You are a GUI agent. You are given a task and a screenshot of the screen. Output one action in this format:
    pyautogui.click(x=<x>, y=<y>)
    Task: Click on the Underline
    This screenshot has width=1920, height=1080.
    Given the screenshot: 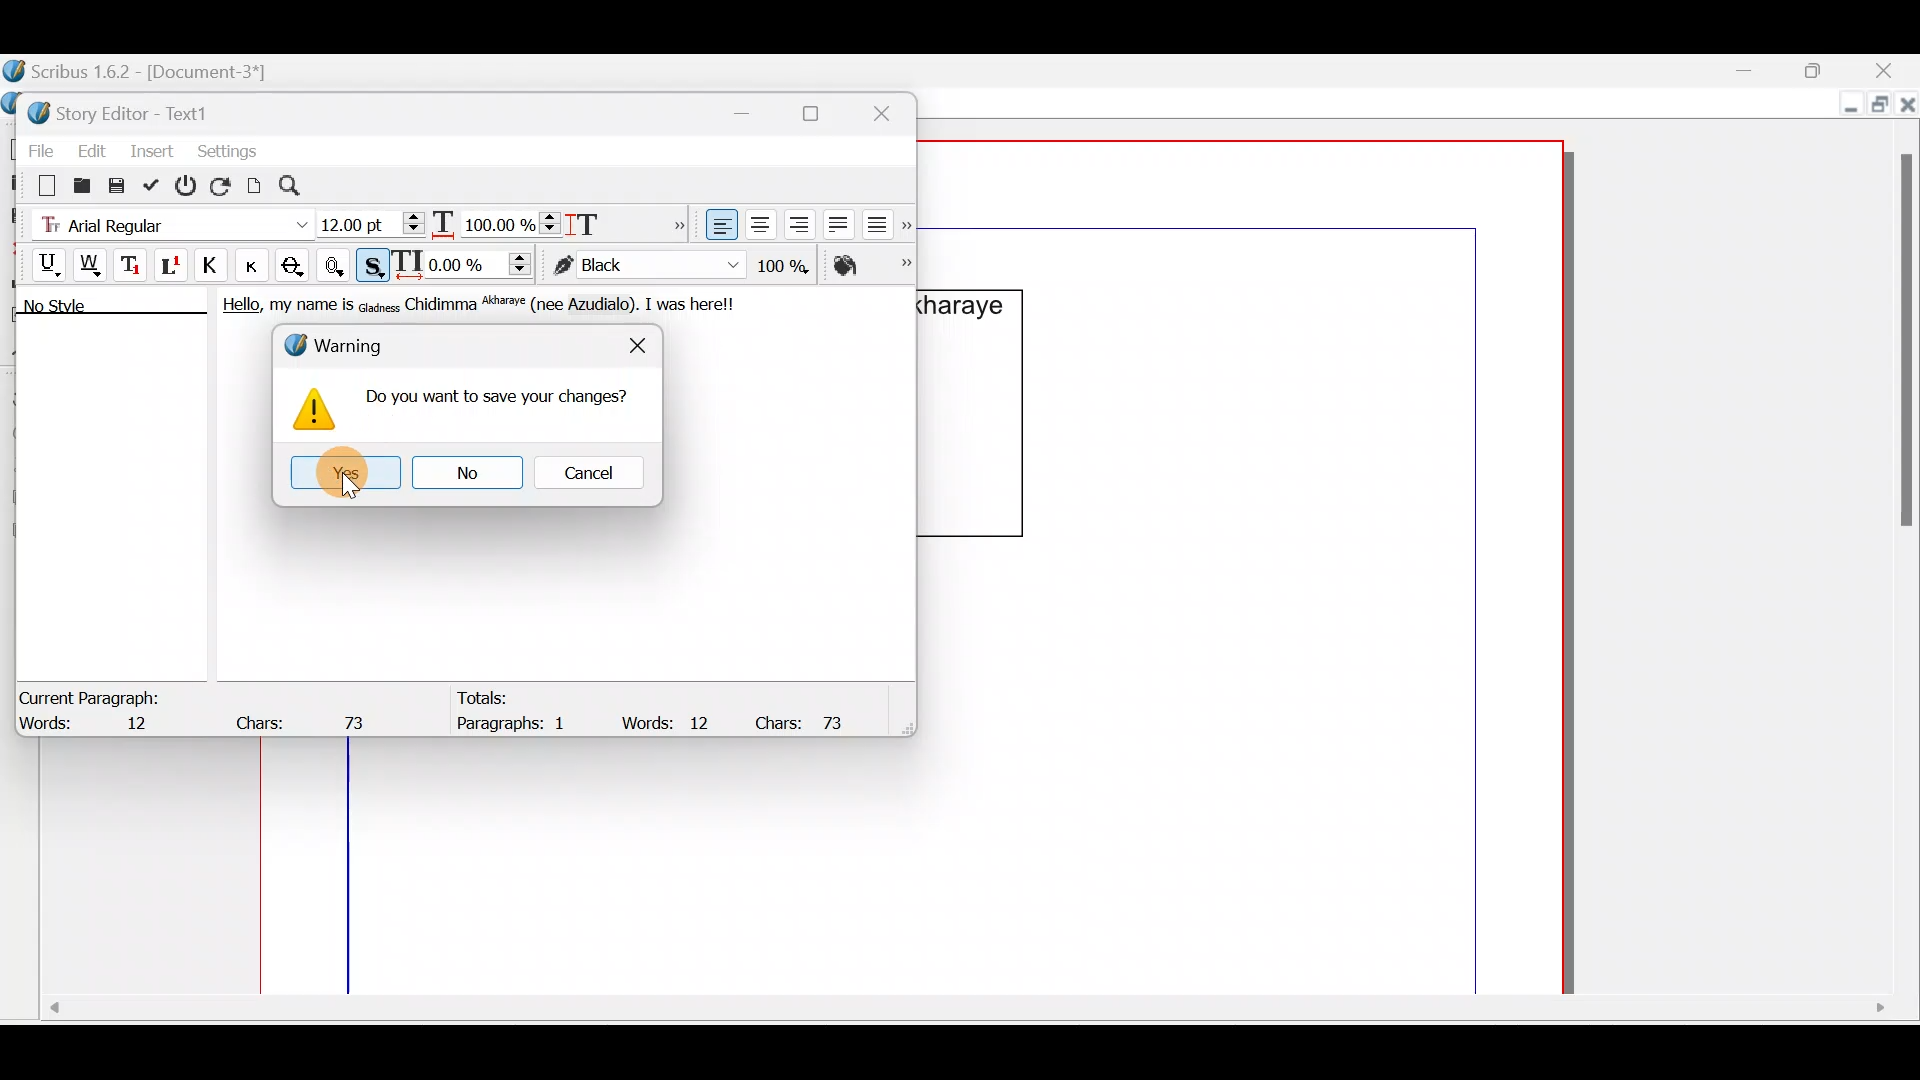 What is the action you would take?
    pyautogui.click(x=39, y=262)
    